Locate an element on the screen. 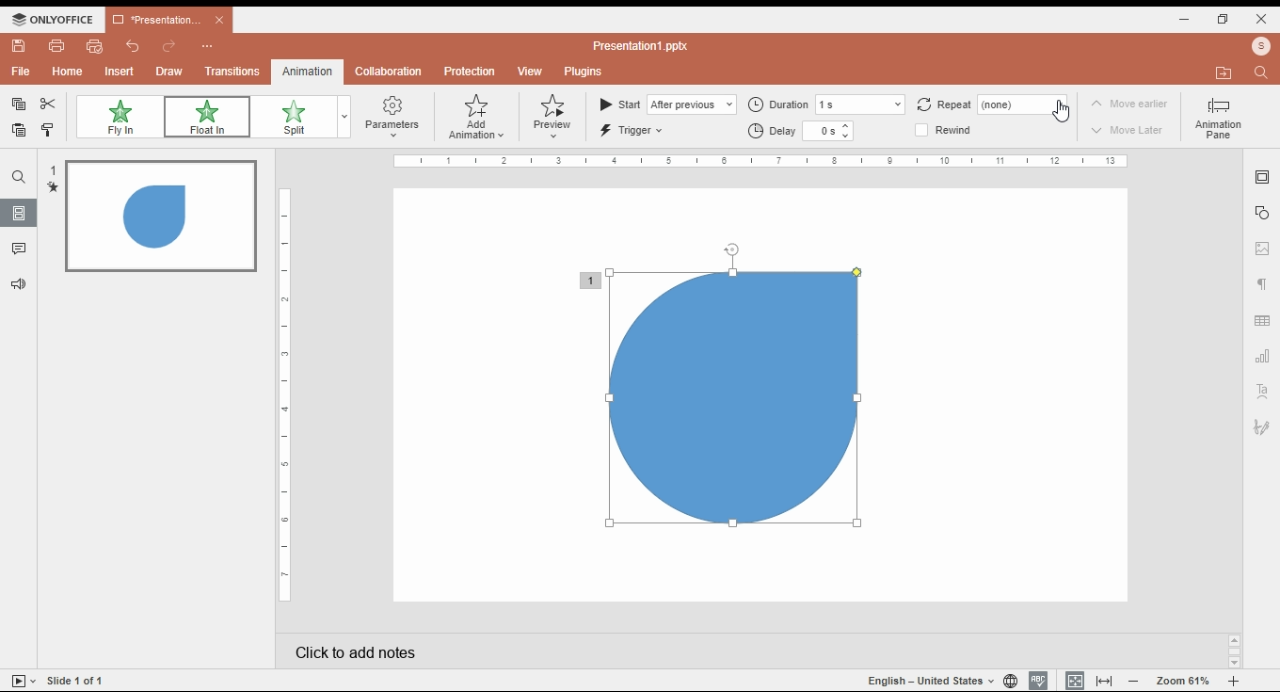 Image resolution: width=1280 pixels, height=692 pixels. profile is located at coordinates (1222, 72).